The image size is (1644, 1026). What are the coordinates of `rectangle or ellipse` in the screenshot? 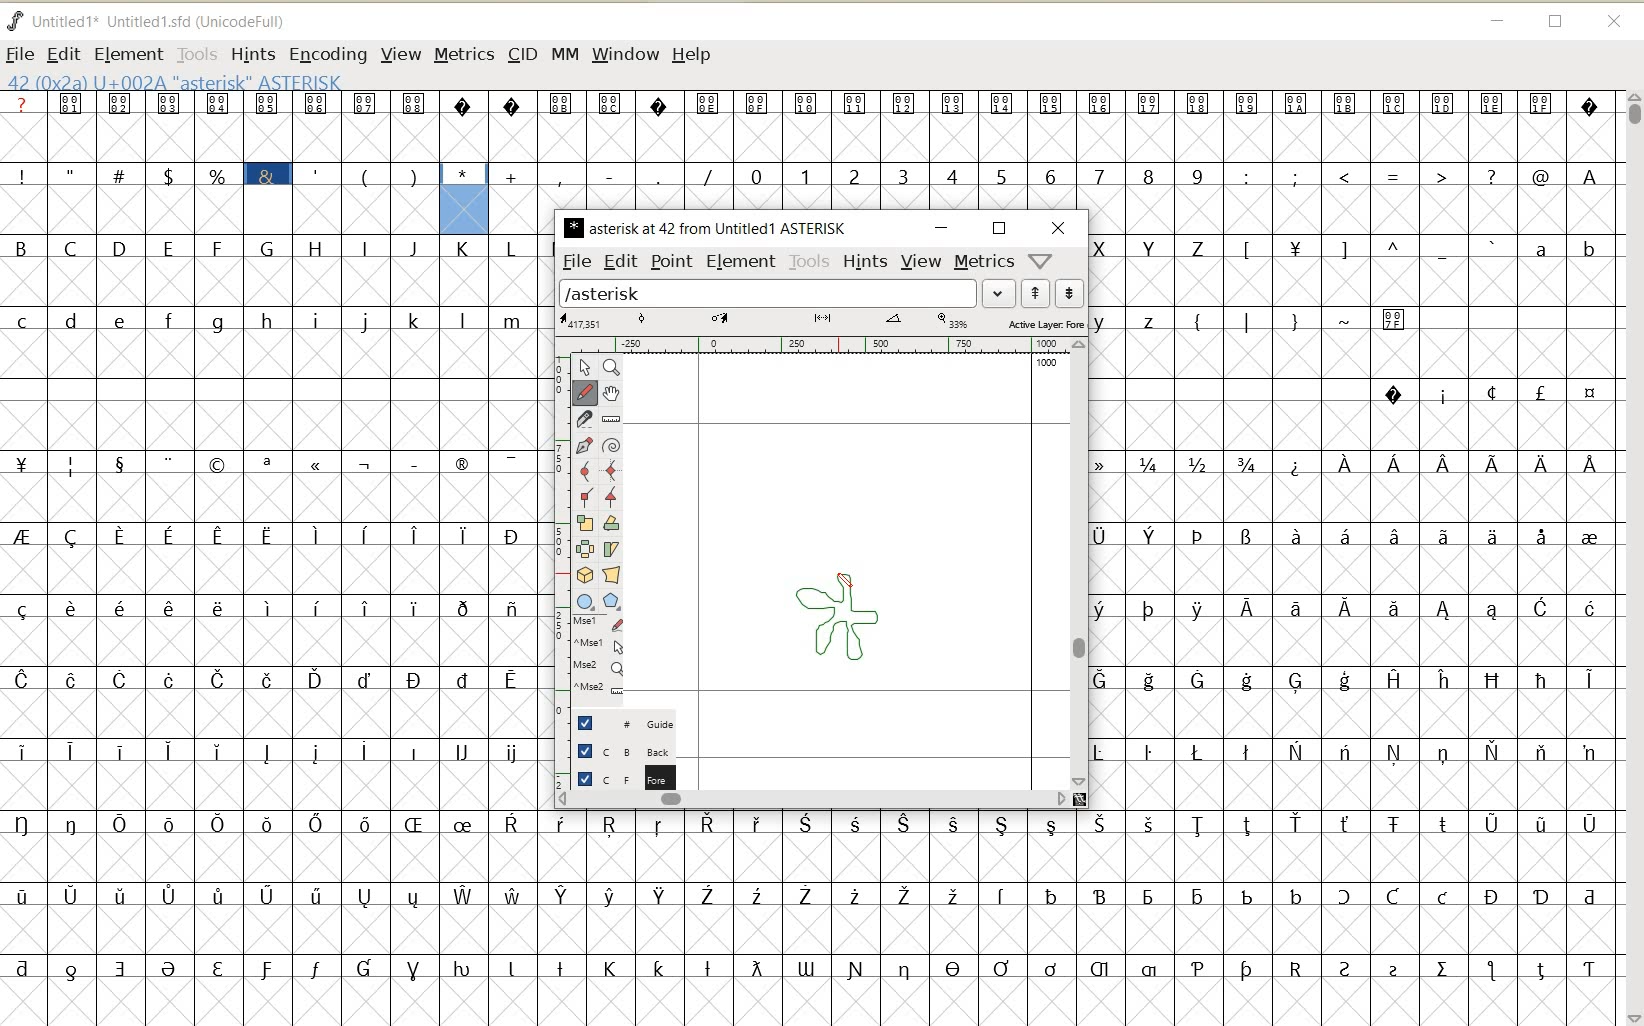 It's located at (583, 602).